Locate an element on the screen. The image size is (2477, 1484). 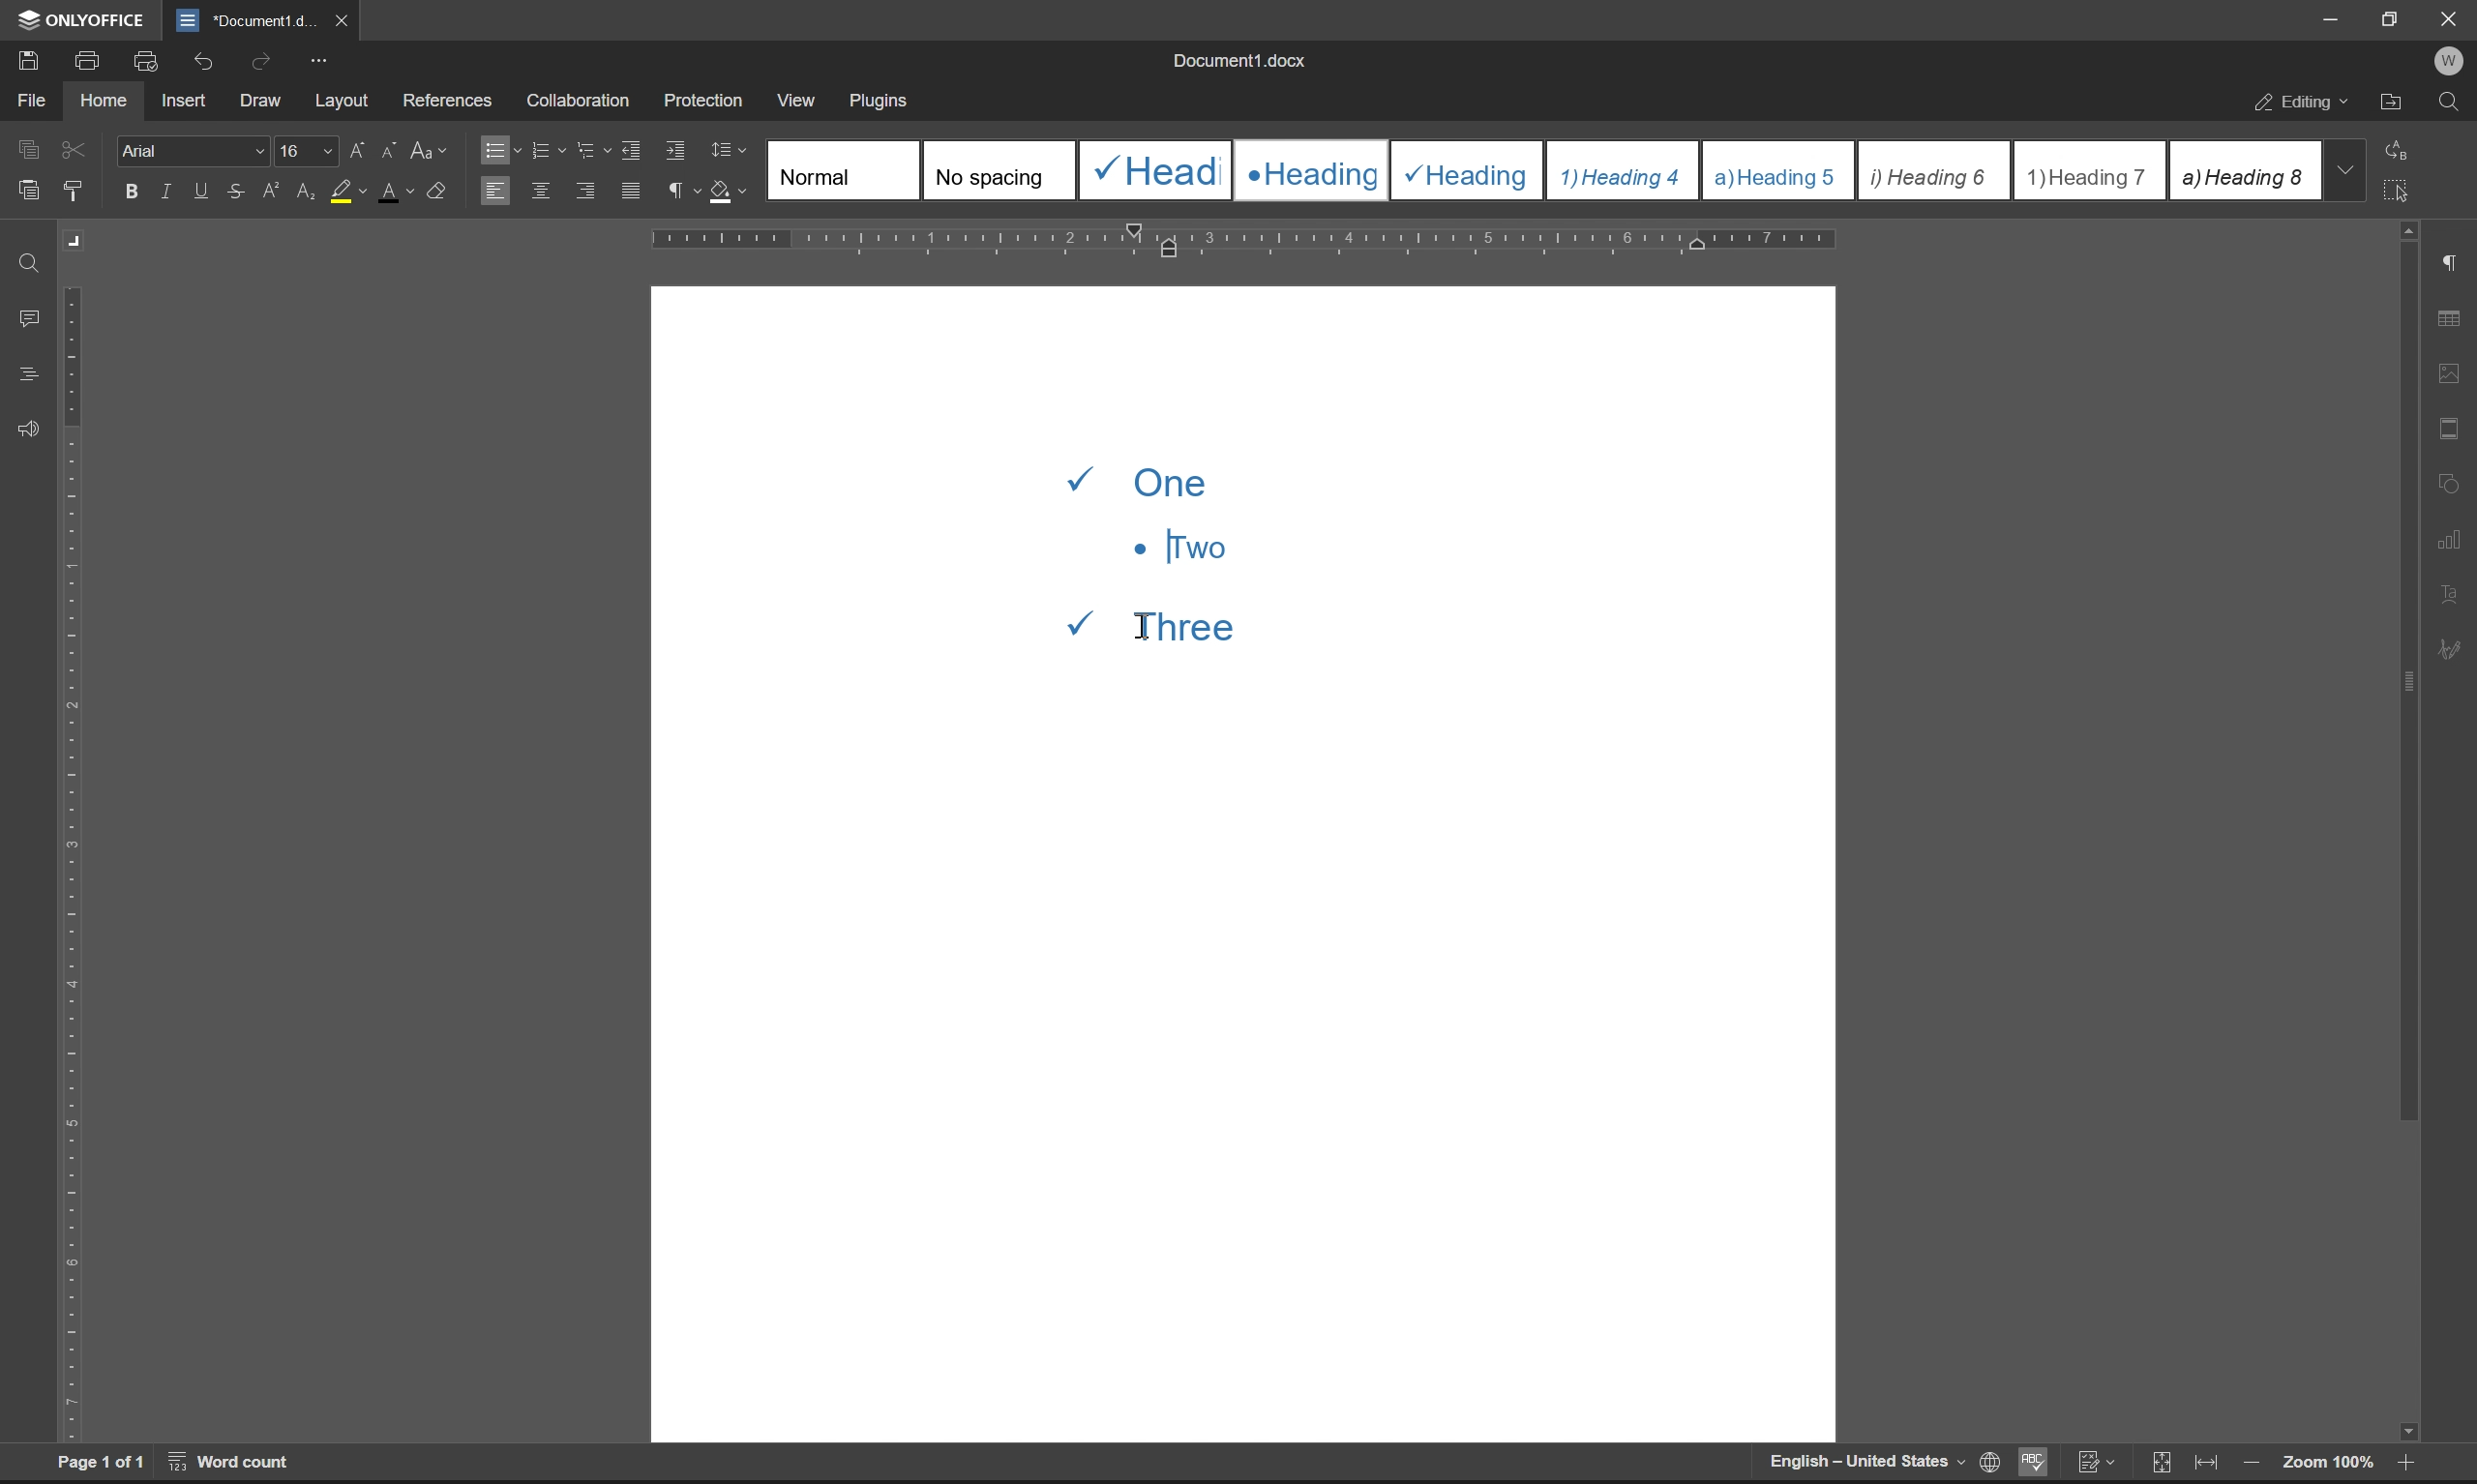
Heading 5 is located at coordinates (1779, 170).